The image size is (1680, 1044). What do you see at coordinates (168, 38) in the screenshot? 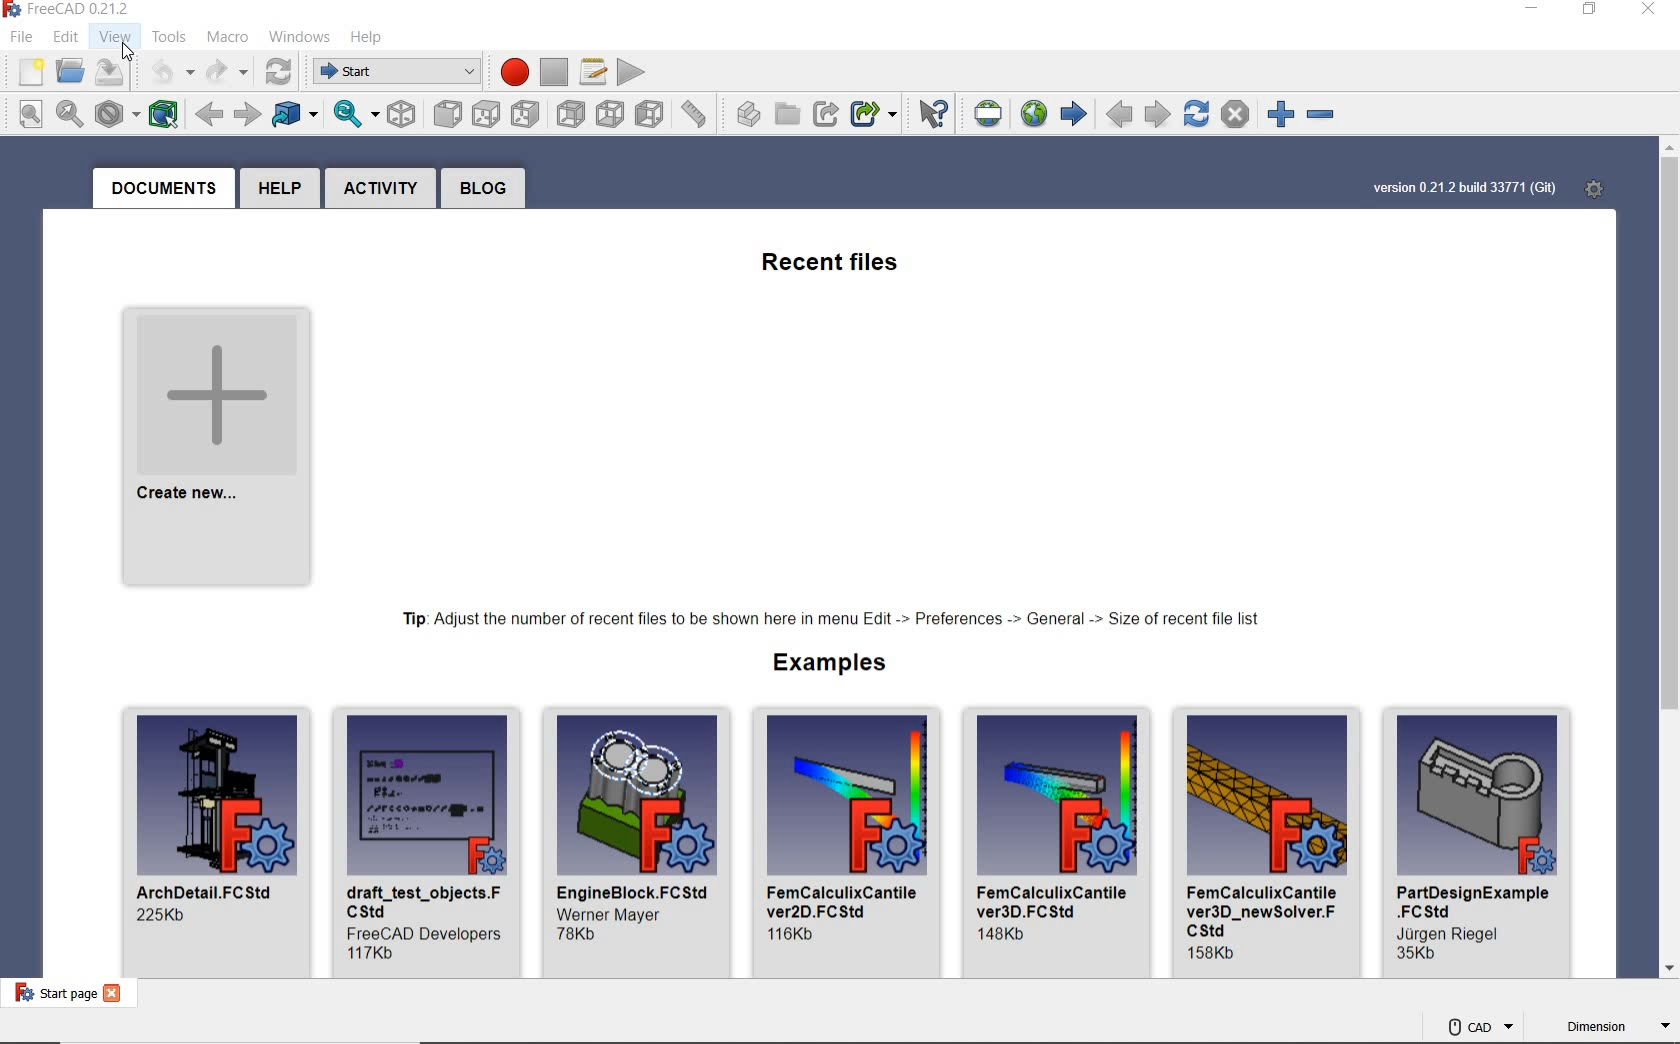
I see `tools` at bounding box center [168, 38].